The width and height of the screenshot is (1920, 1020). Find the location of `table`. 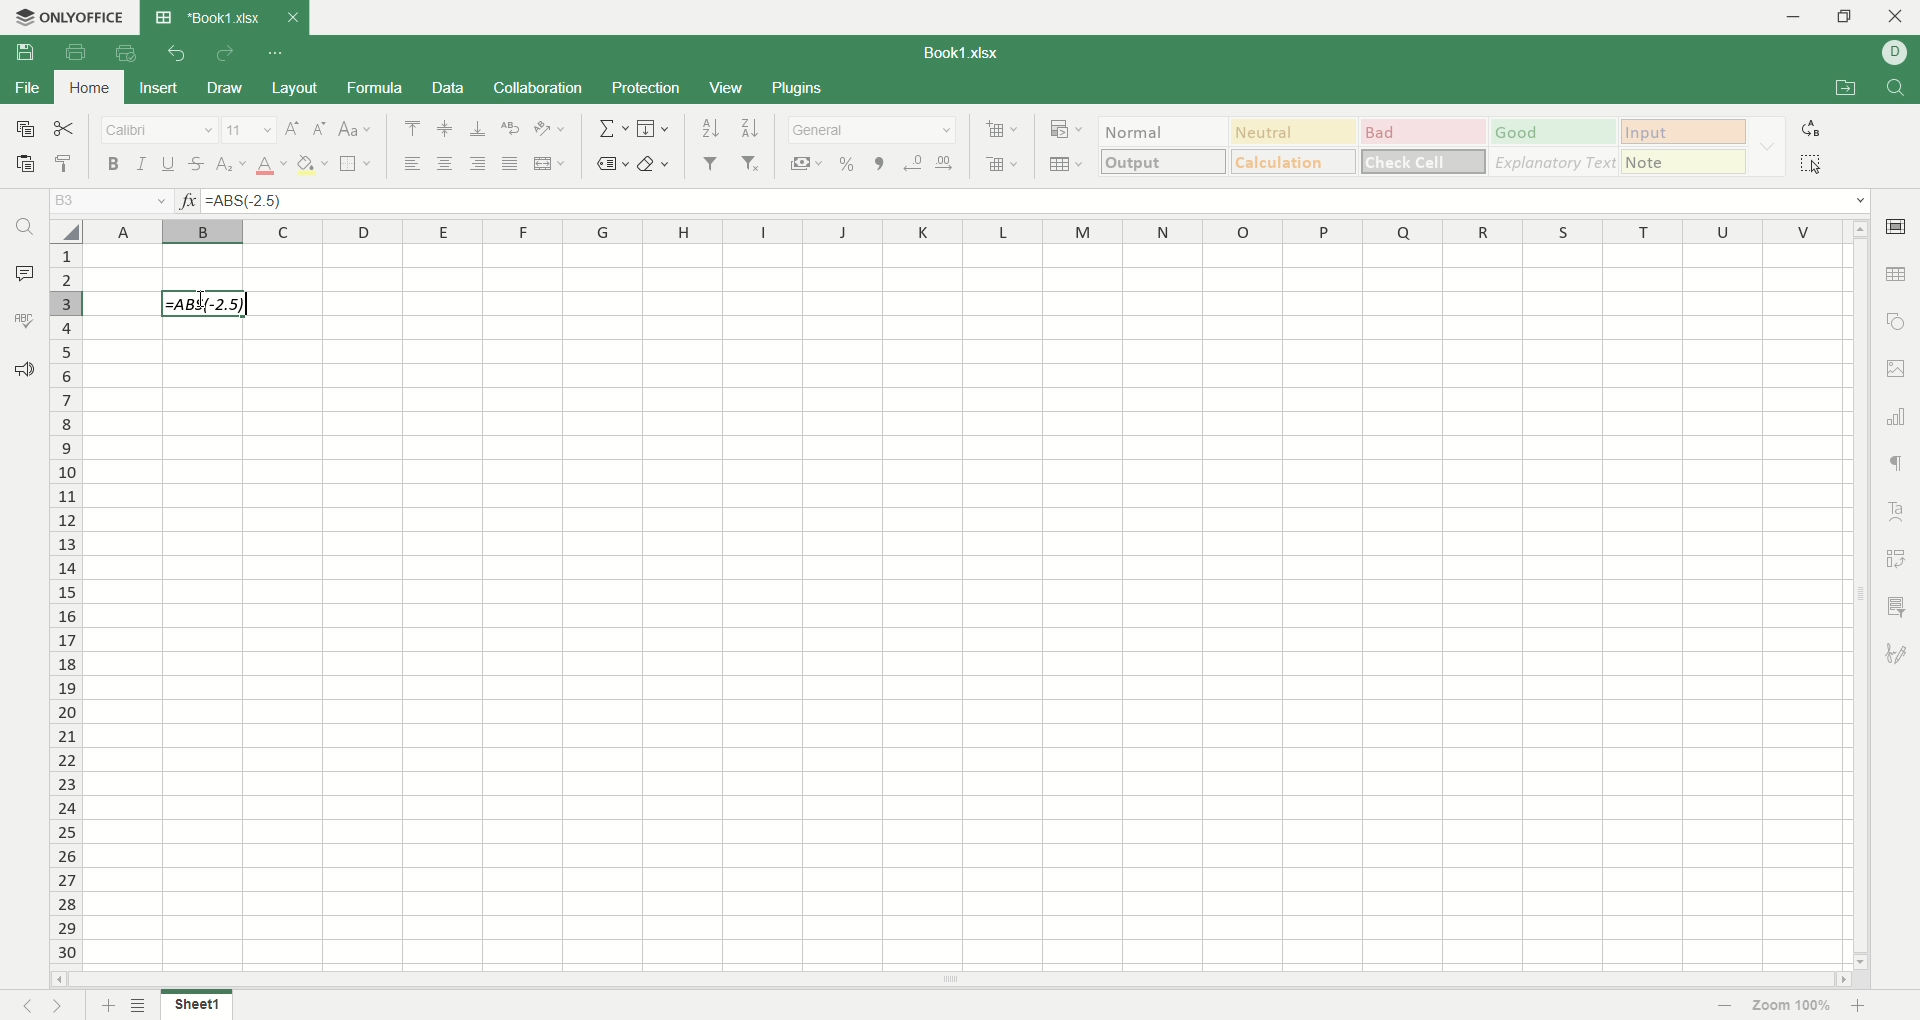

table is located at coordinates (1898, 272).